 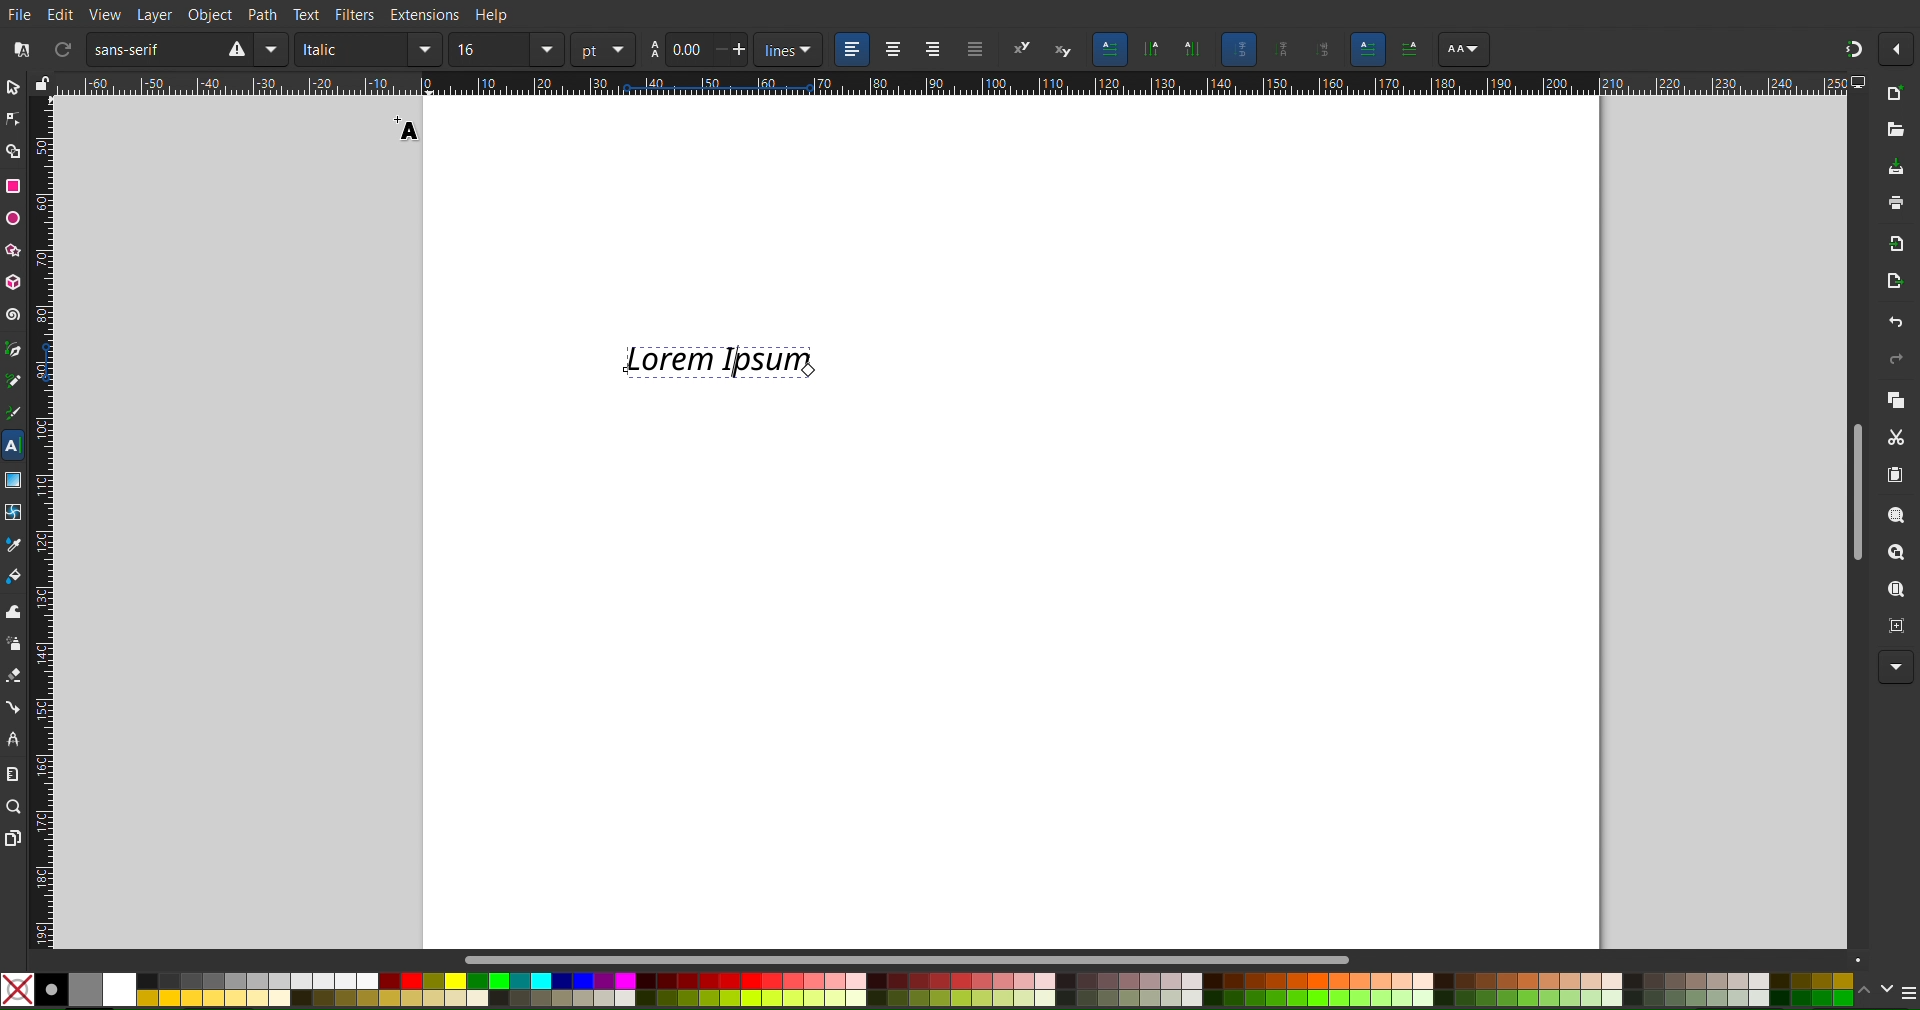 What do you see at coordinates (1895, 204) in the screenshot?
I see `Print` at bounding box center [1895, 204].